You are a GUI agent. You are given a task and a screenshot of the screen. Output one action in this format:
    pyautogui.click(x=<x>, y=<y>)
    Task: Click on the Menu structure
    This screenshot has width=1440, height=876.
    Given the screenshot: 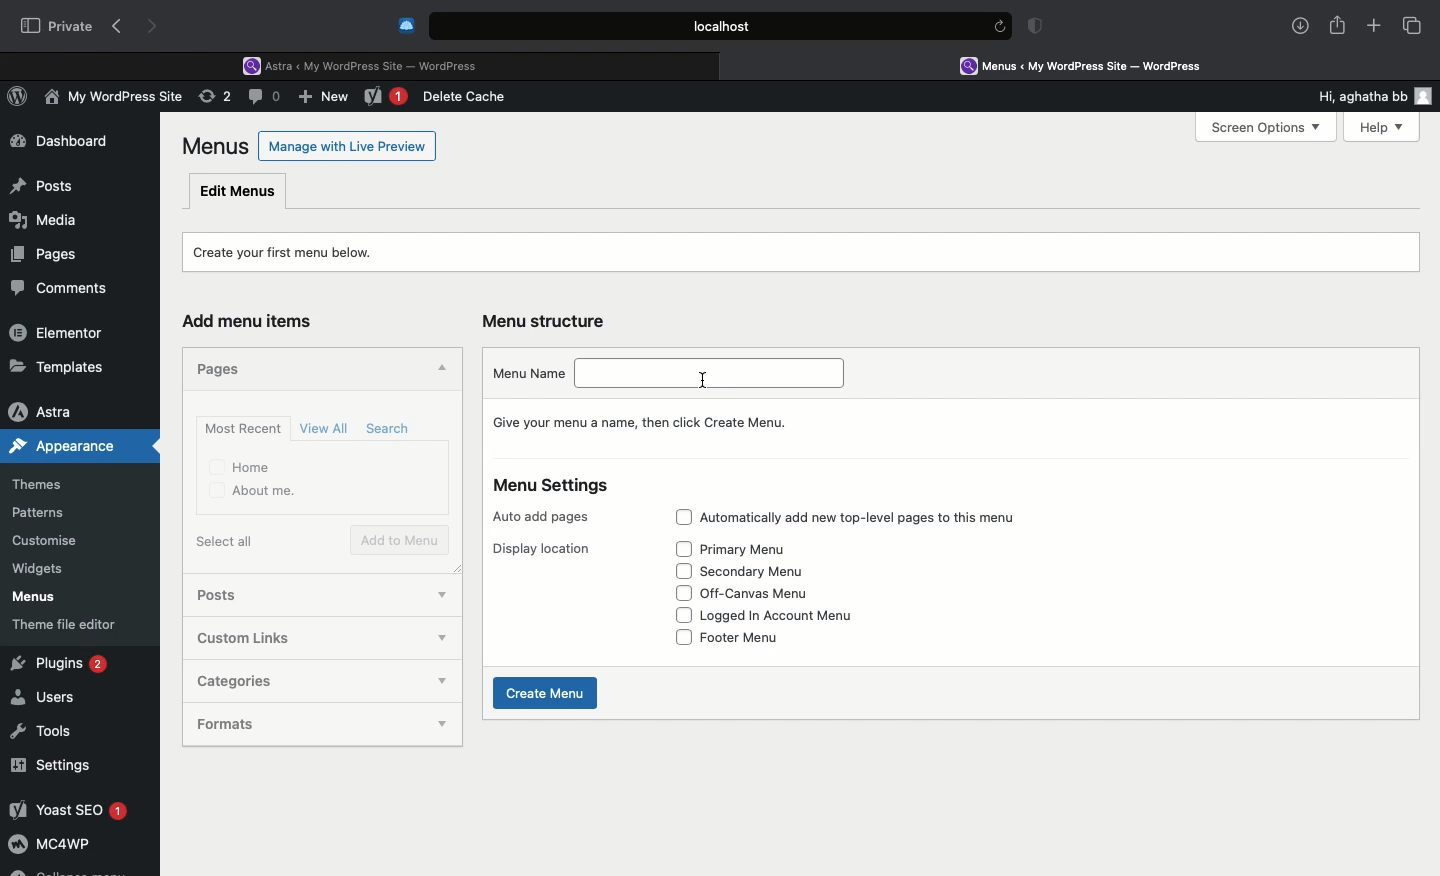 What is the action you would take?
    pyautogui.click(x=548, y=321)
    